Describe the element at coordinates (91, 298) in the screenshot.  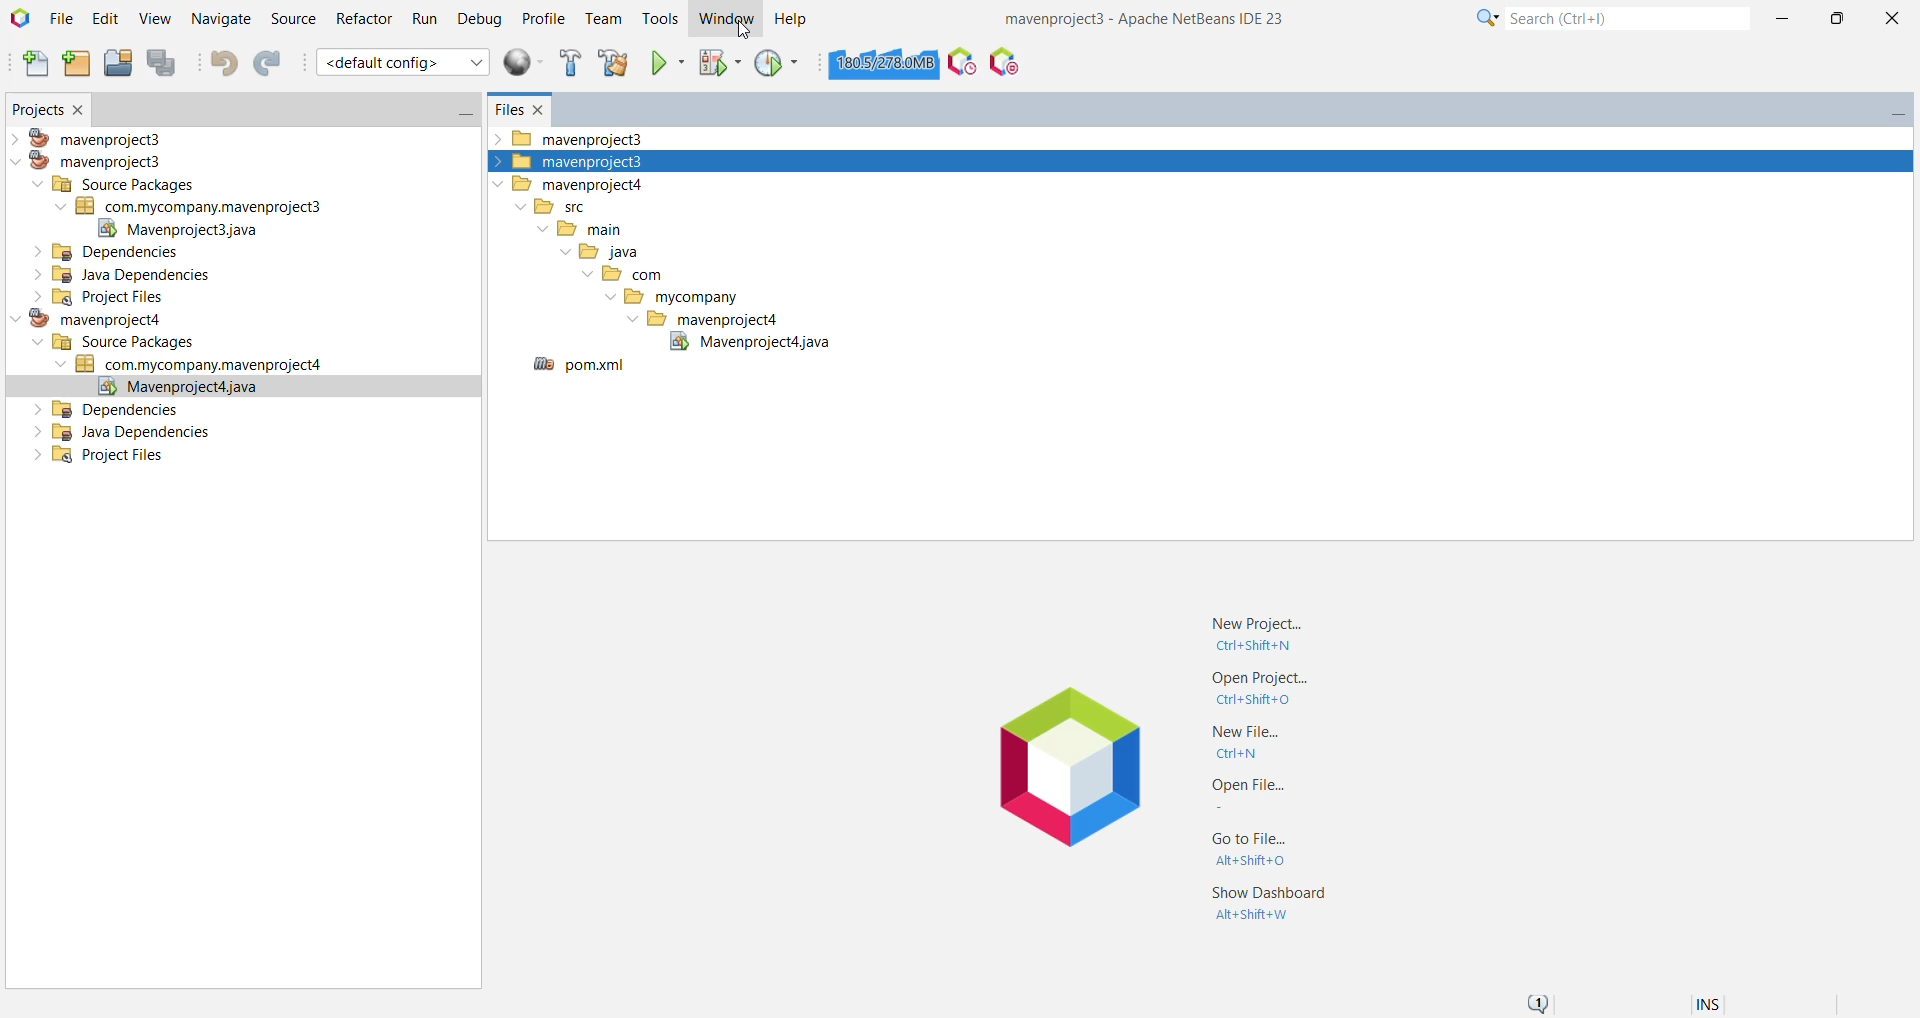
I see `Project Files` at that location.